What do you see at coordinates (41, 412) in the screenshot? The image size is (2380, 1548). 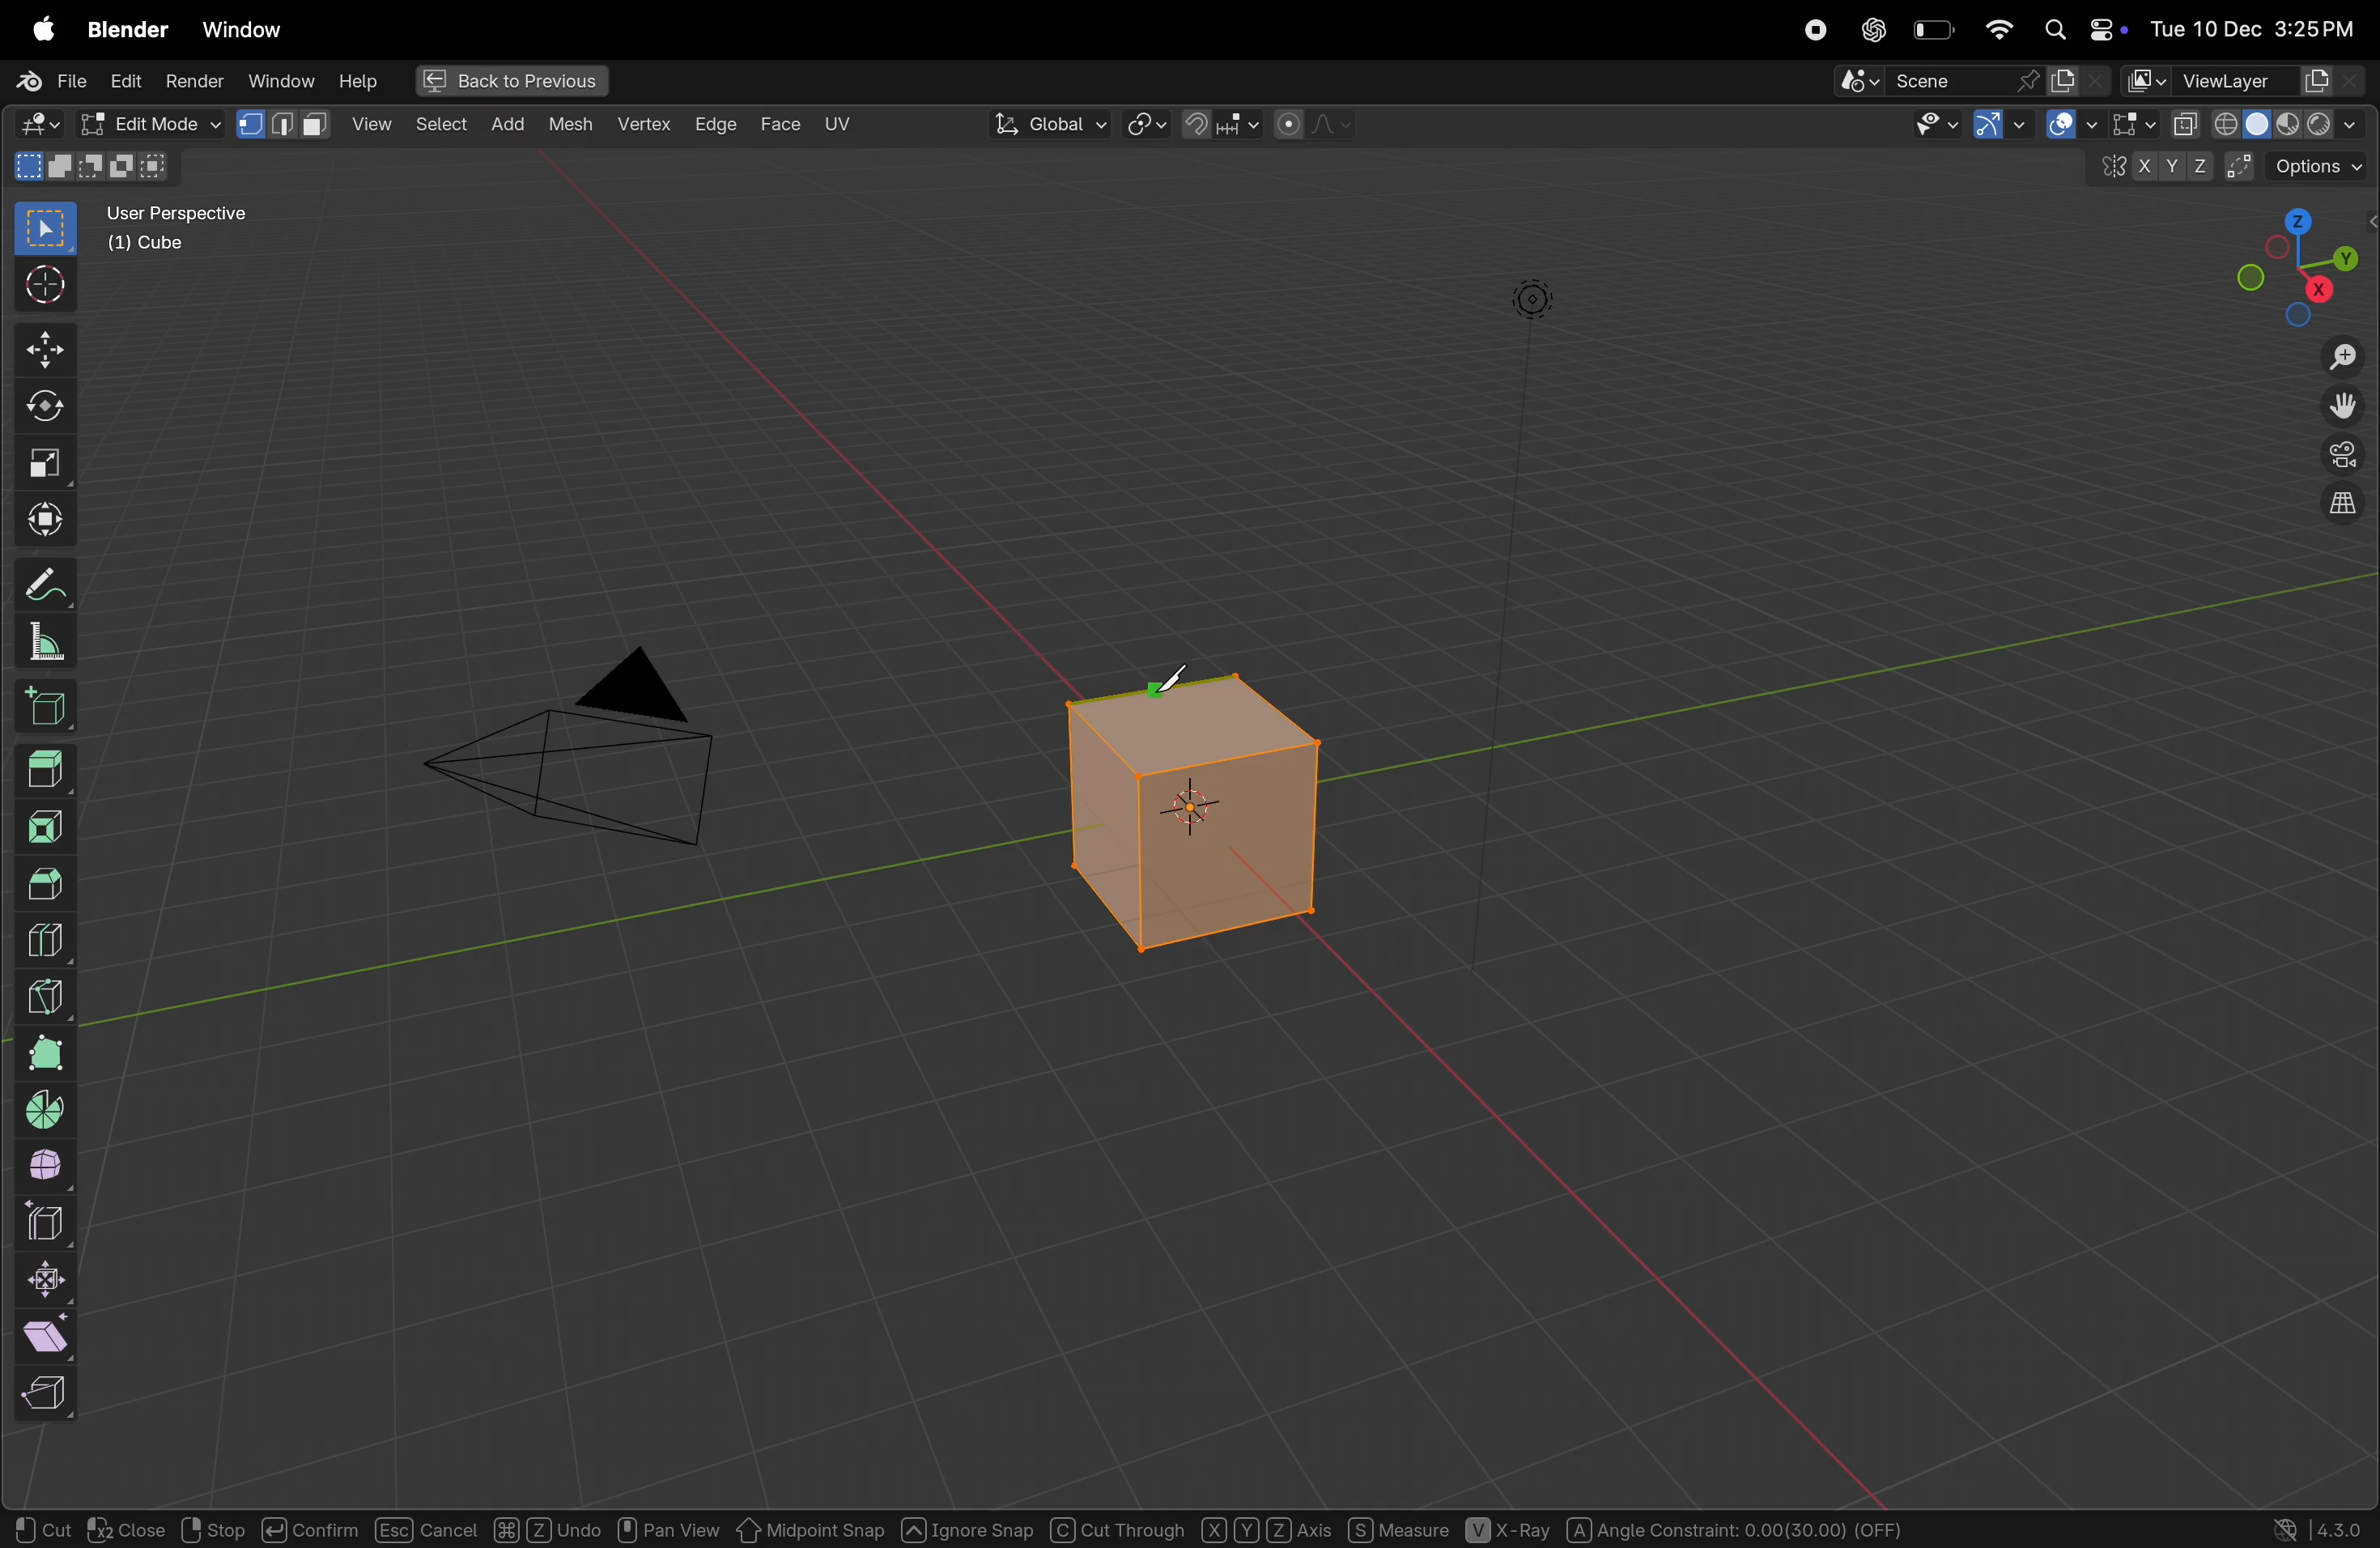 I see `transform` at bounding box center [41, 412].